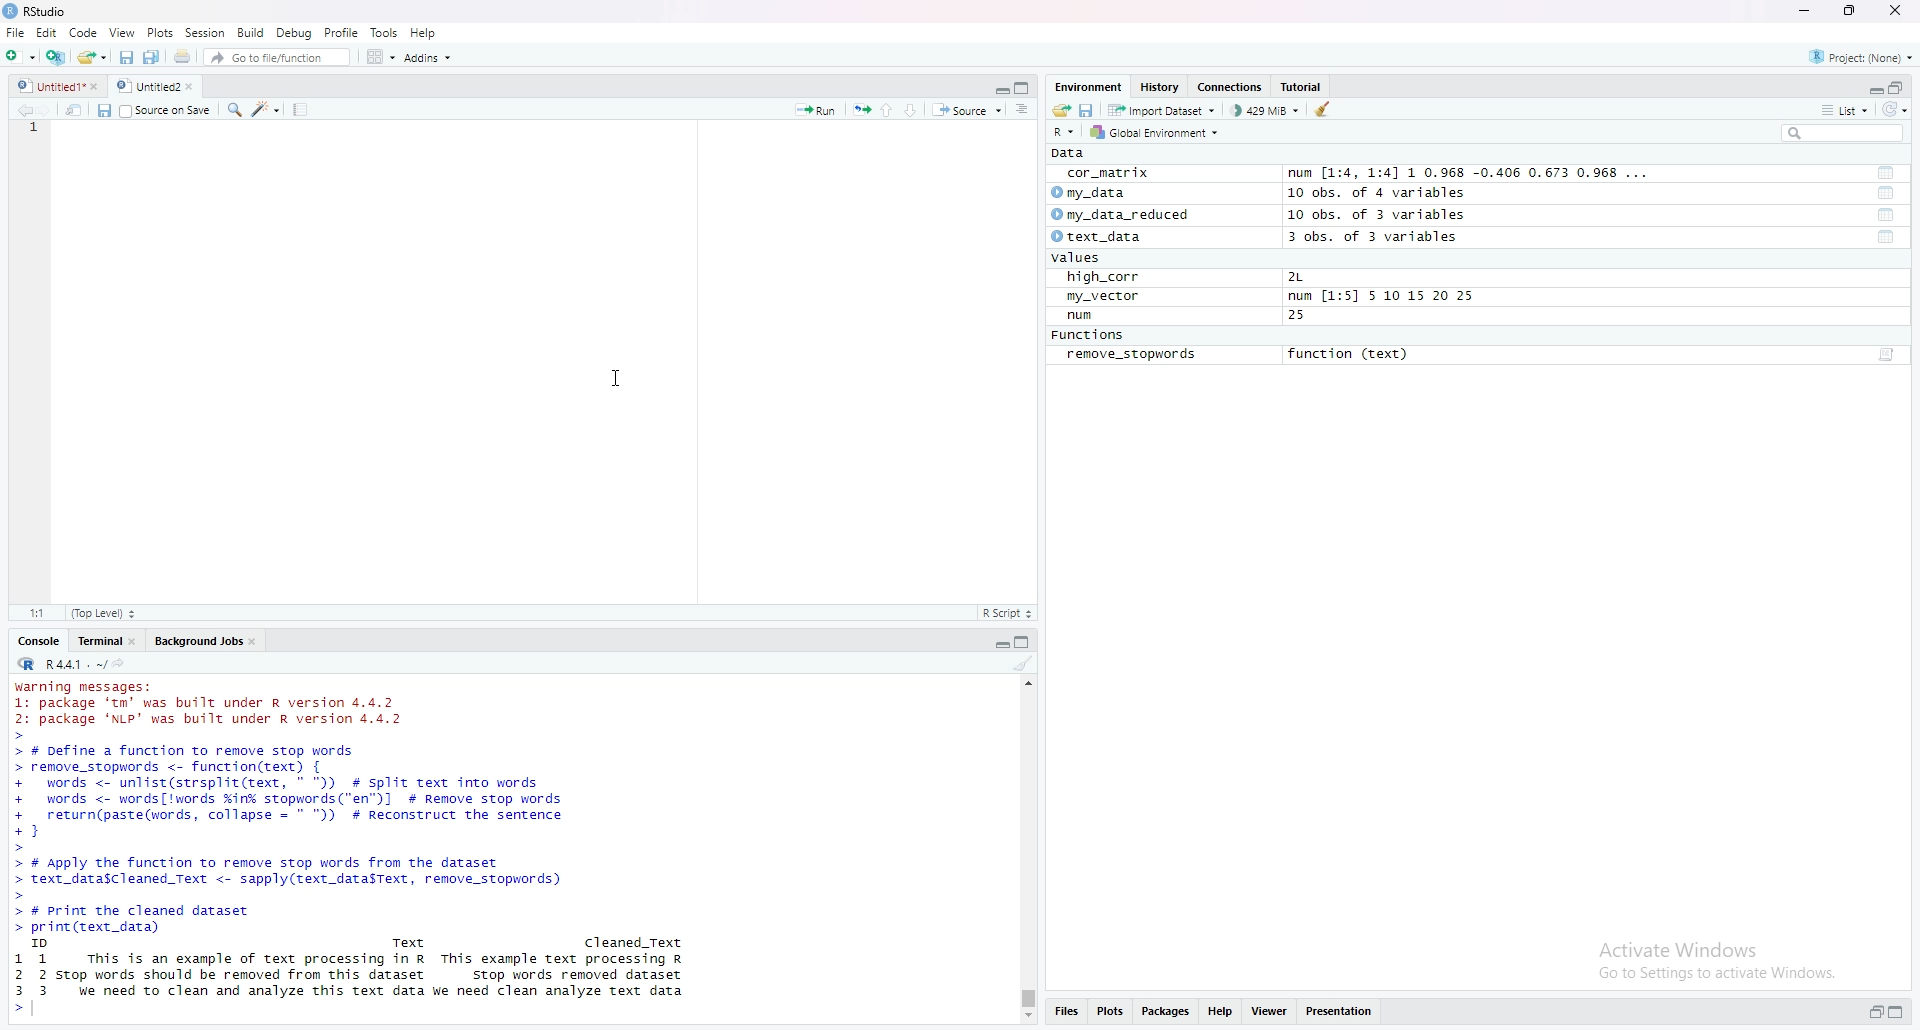  What do you see at coordinates (428, 57) in the screenshot?
I see `Addins ` at bounding box center [428, 57].